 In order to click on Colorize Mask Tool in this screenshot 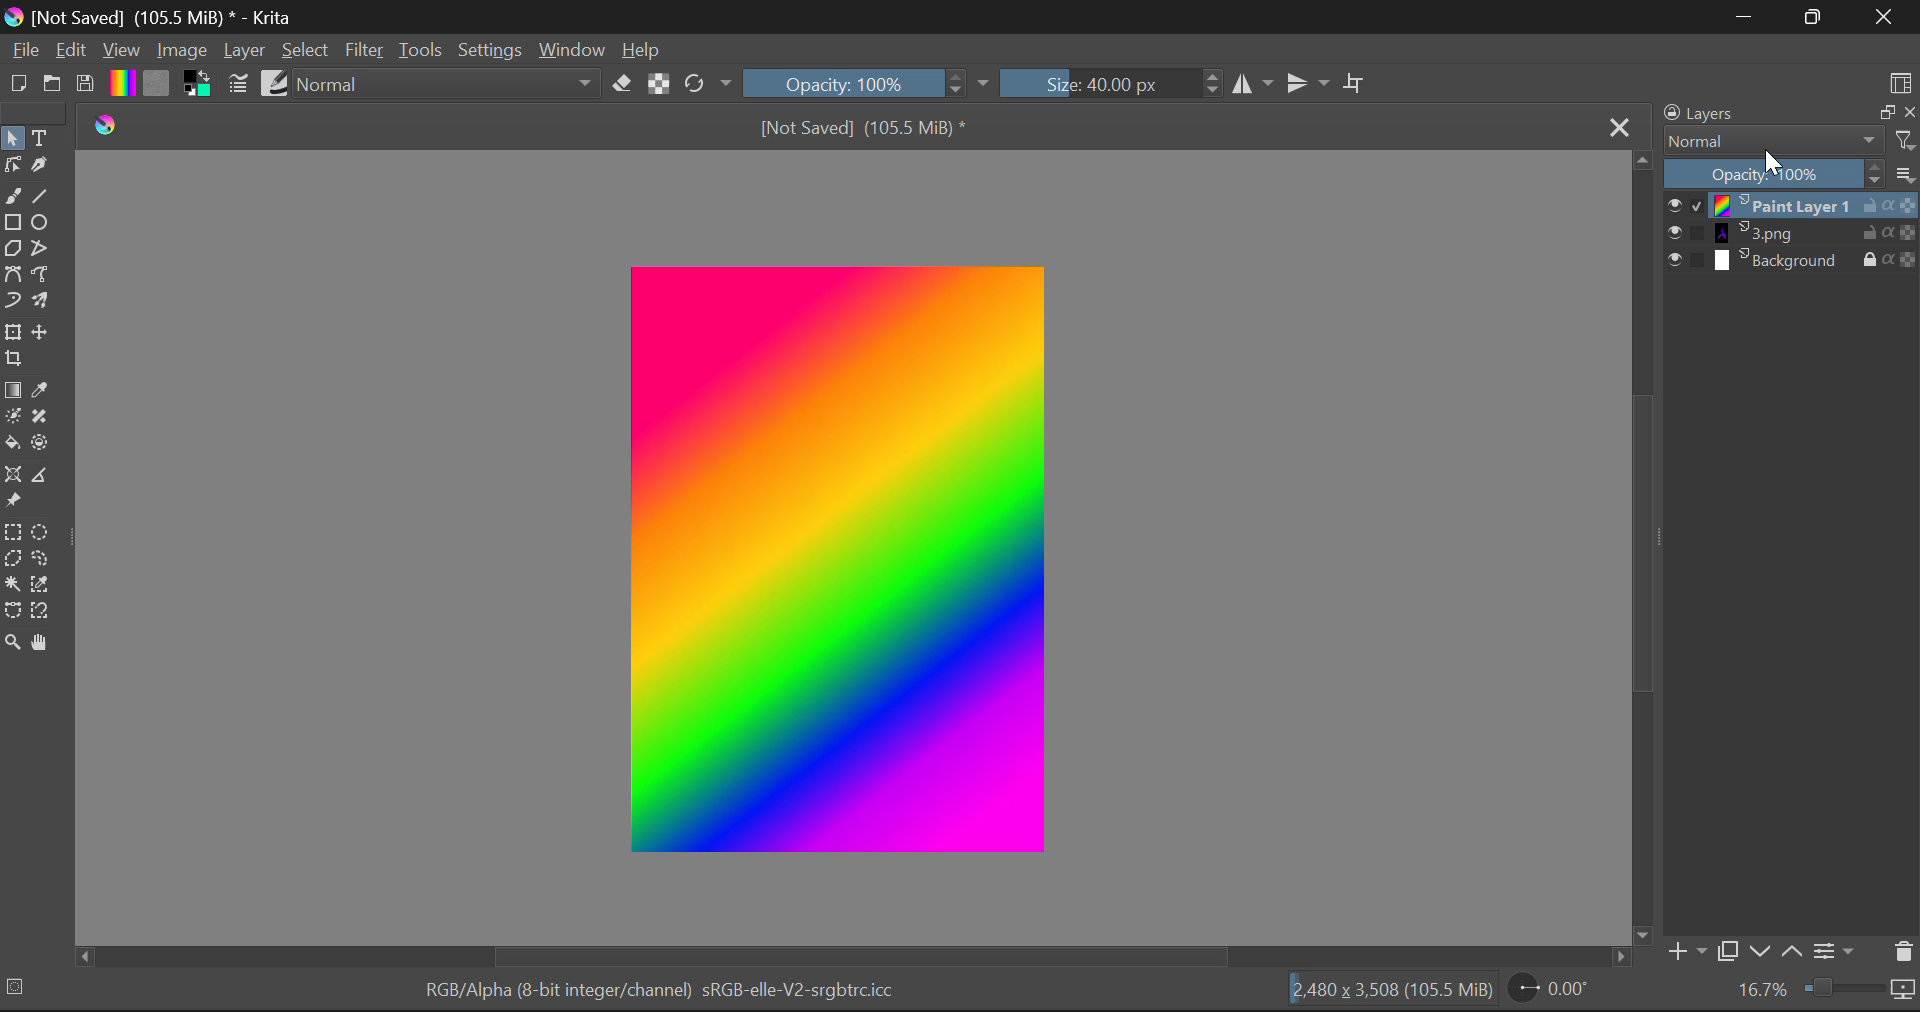, I will do `click(12, 419)`.